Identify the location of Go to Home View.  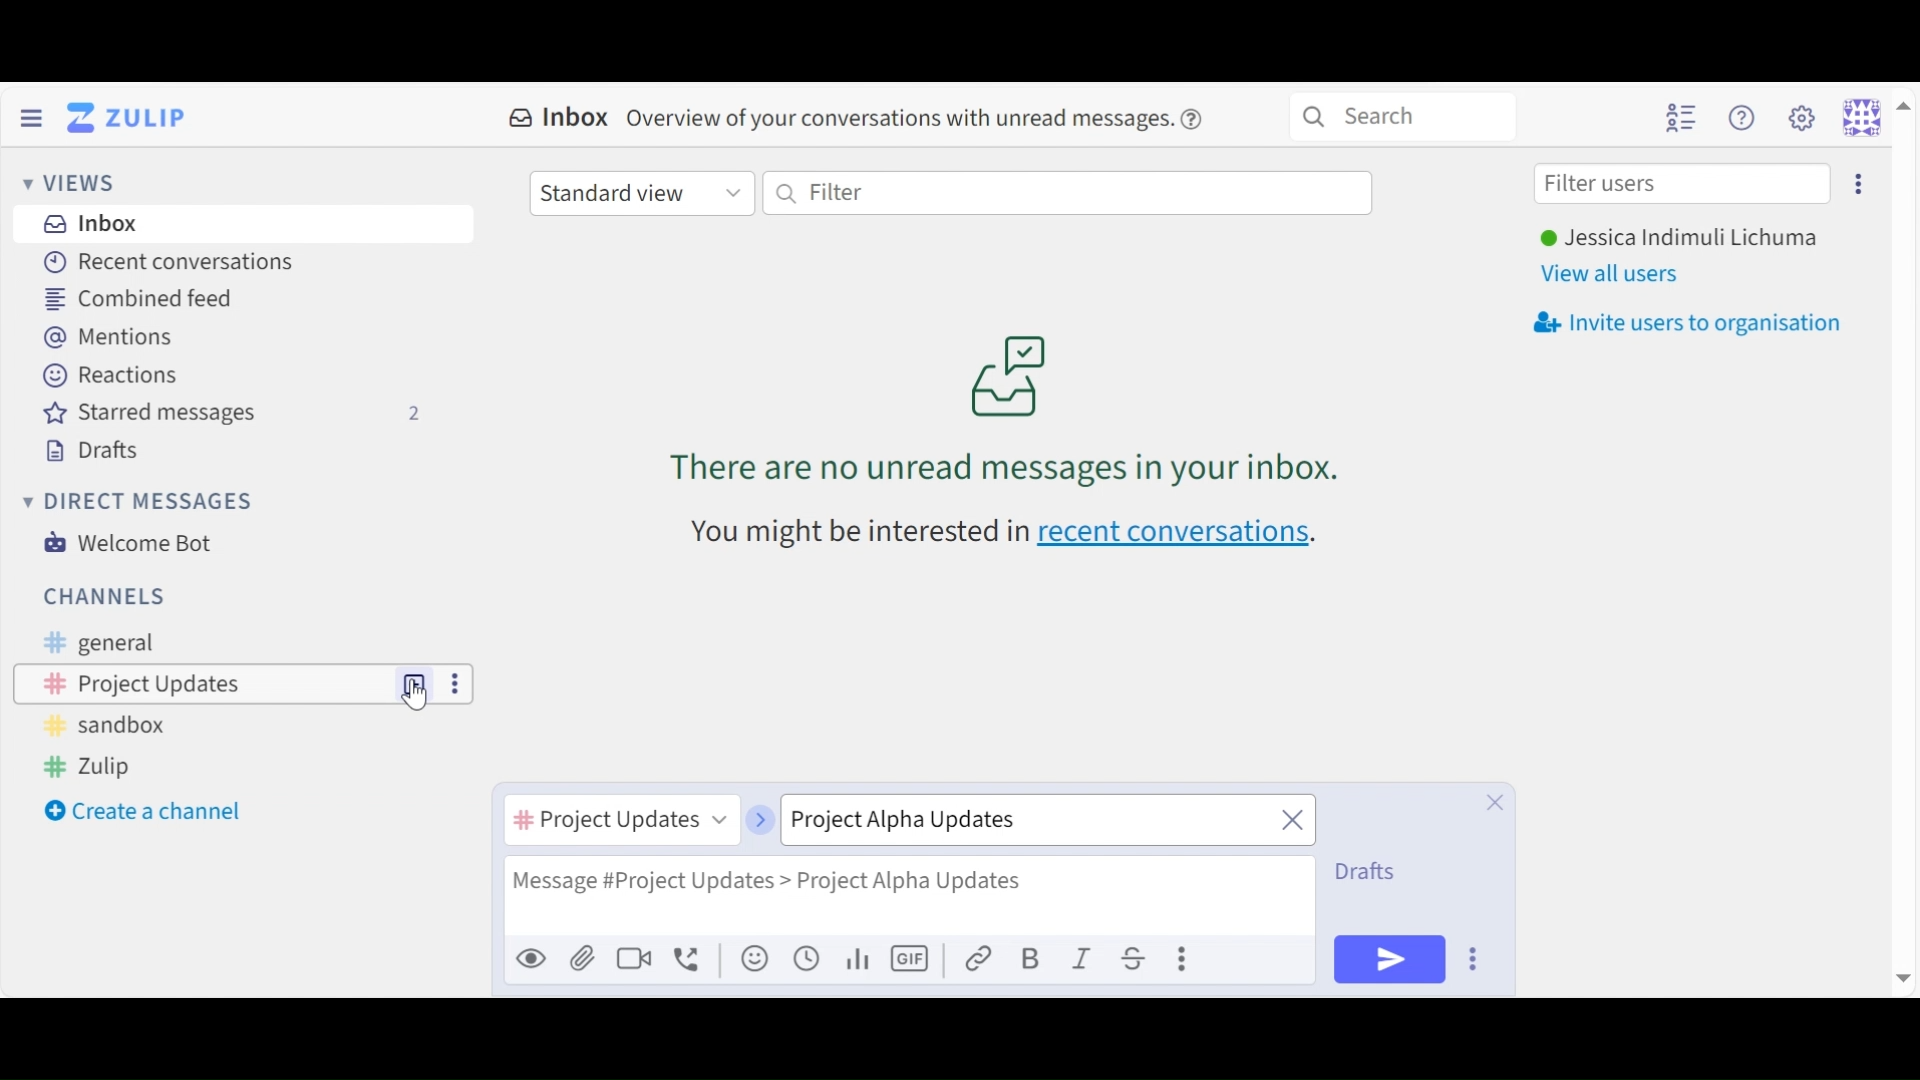
(131, 118).